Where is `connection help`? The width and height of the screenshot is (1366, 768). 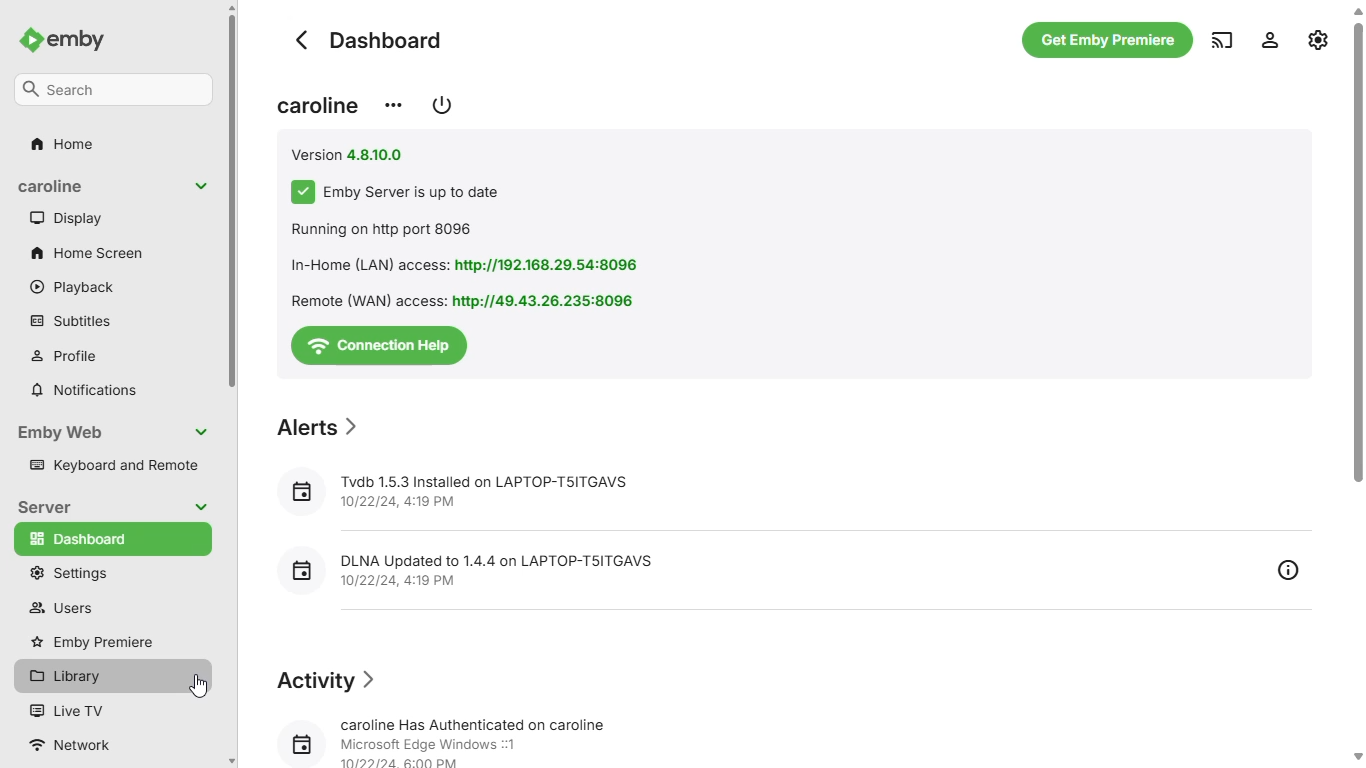 connection help is located at coordinates (377, 346).